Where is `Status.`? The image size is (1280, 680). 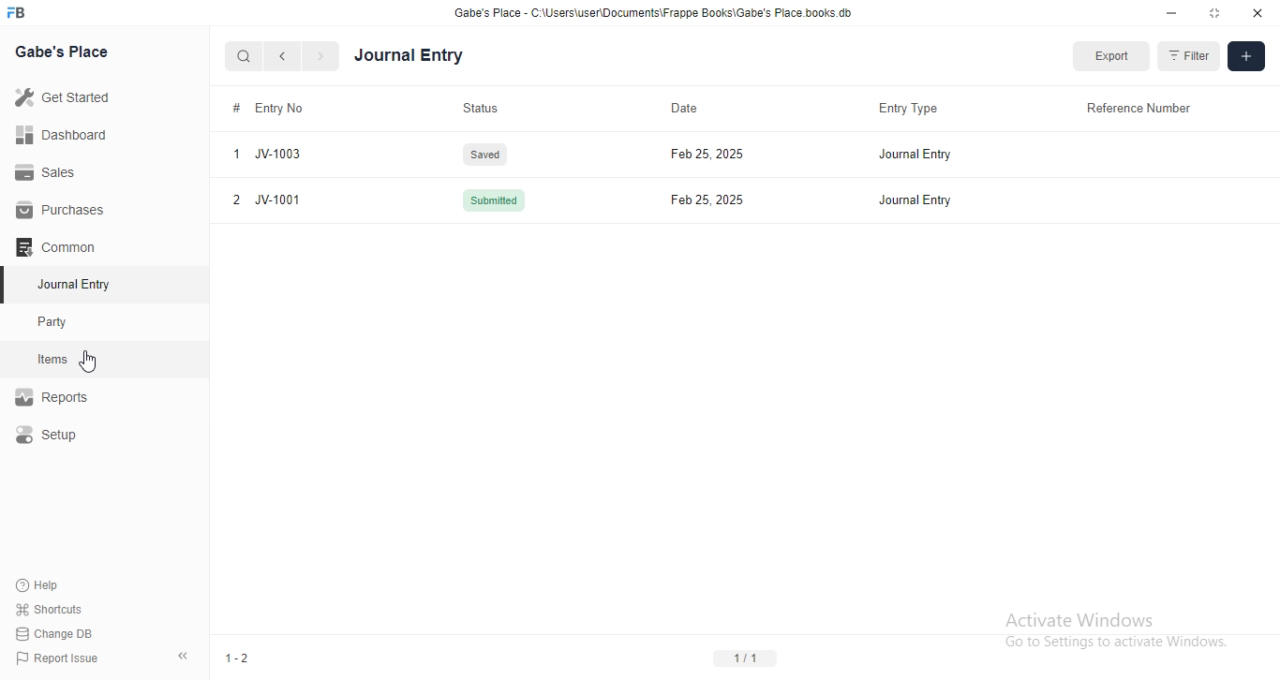
Status. is located at coordinates (483, 109).